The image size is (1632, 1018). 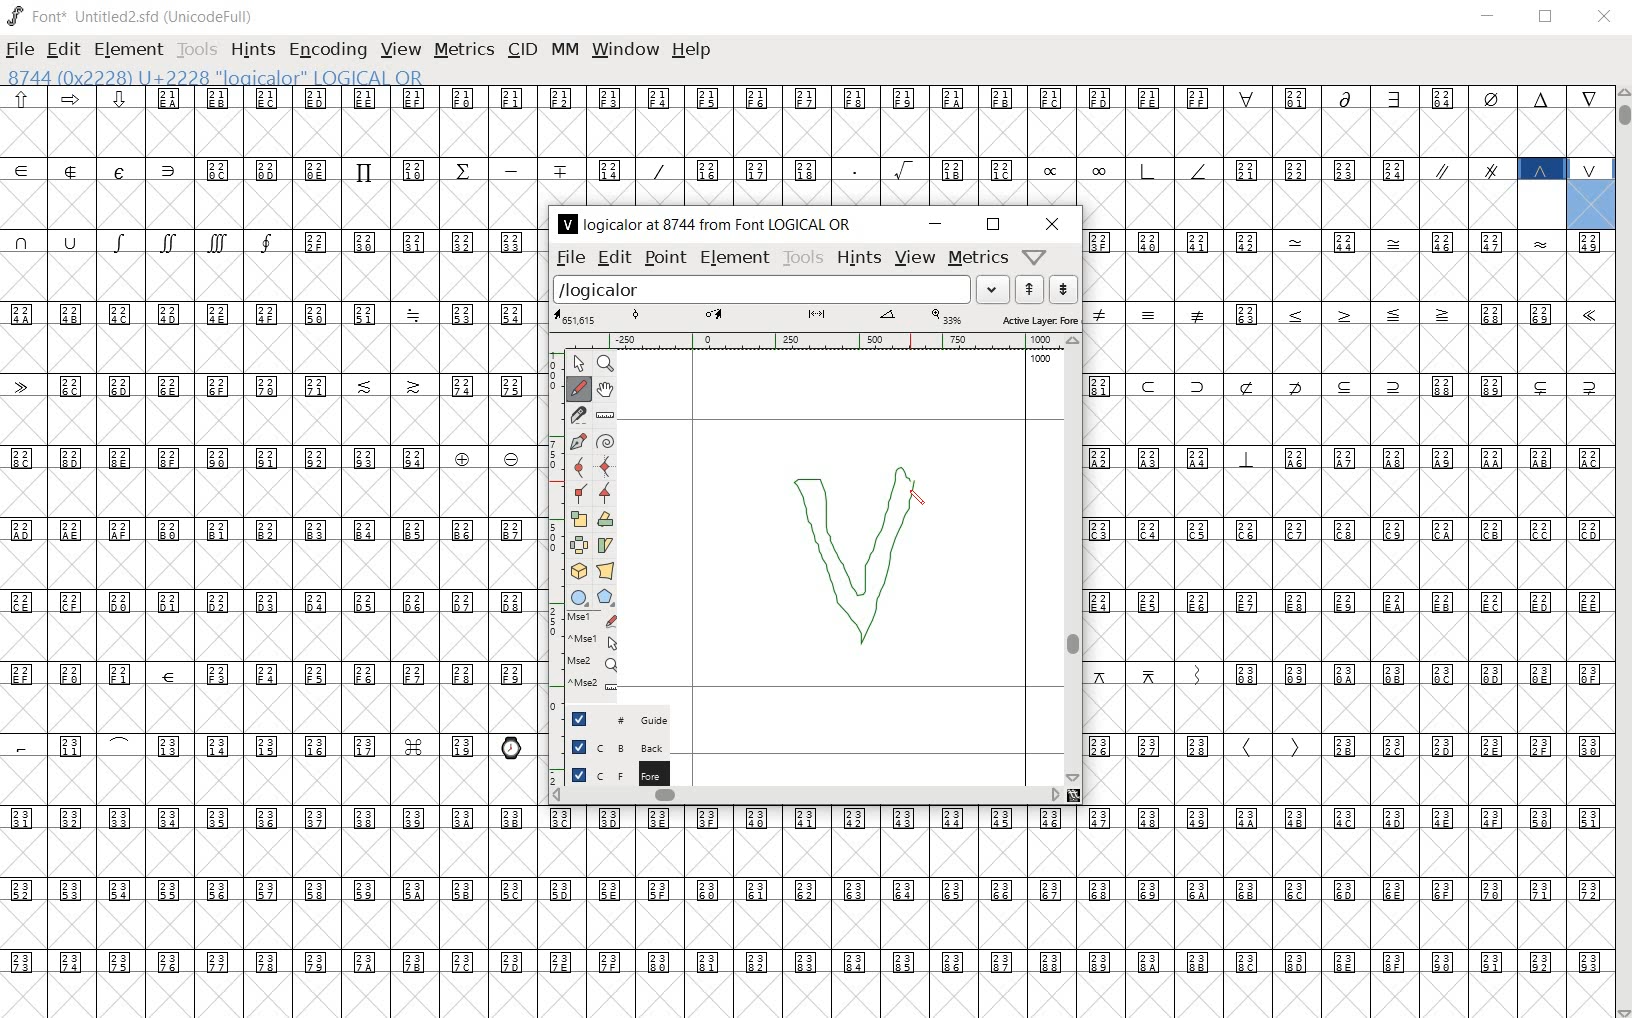 What do you see at coordinates (579, 519) in the screenshot?
I see `scale the selection` at bounding box center [579, 519].